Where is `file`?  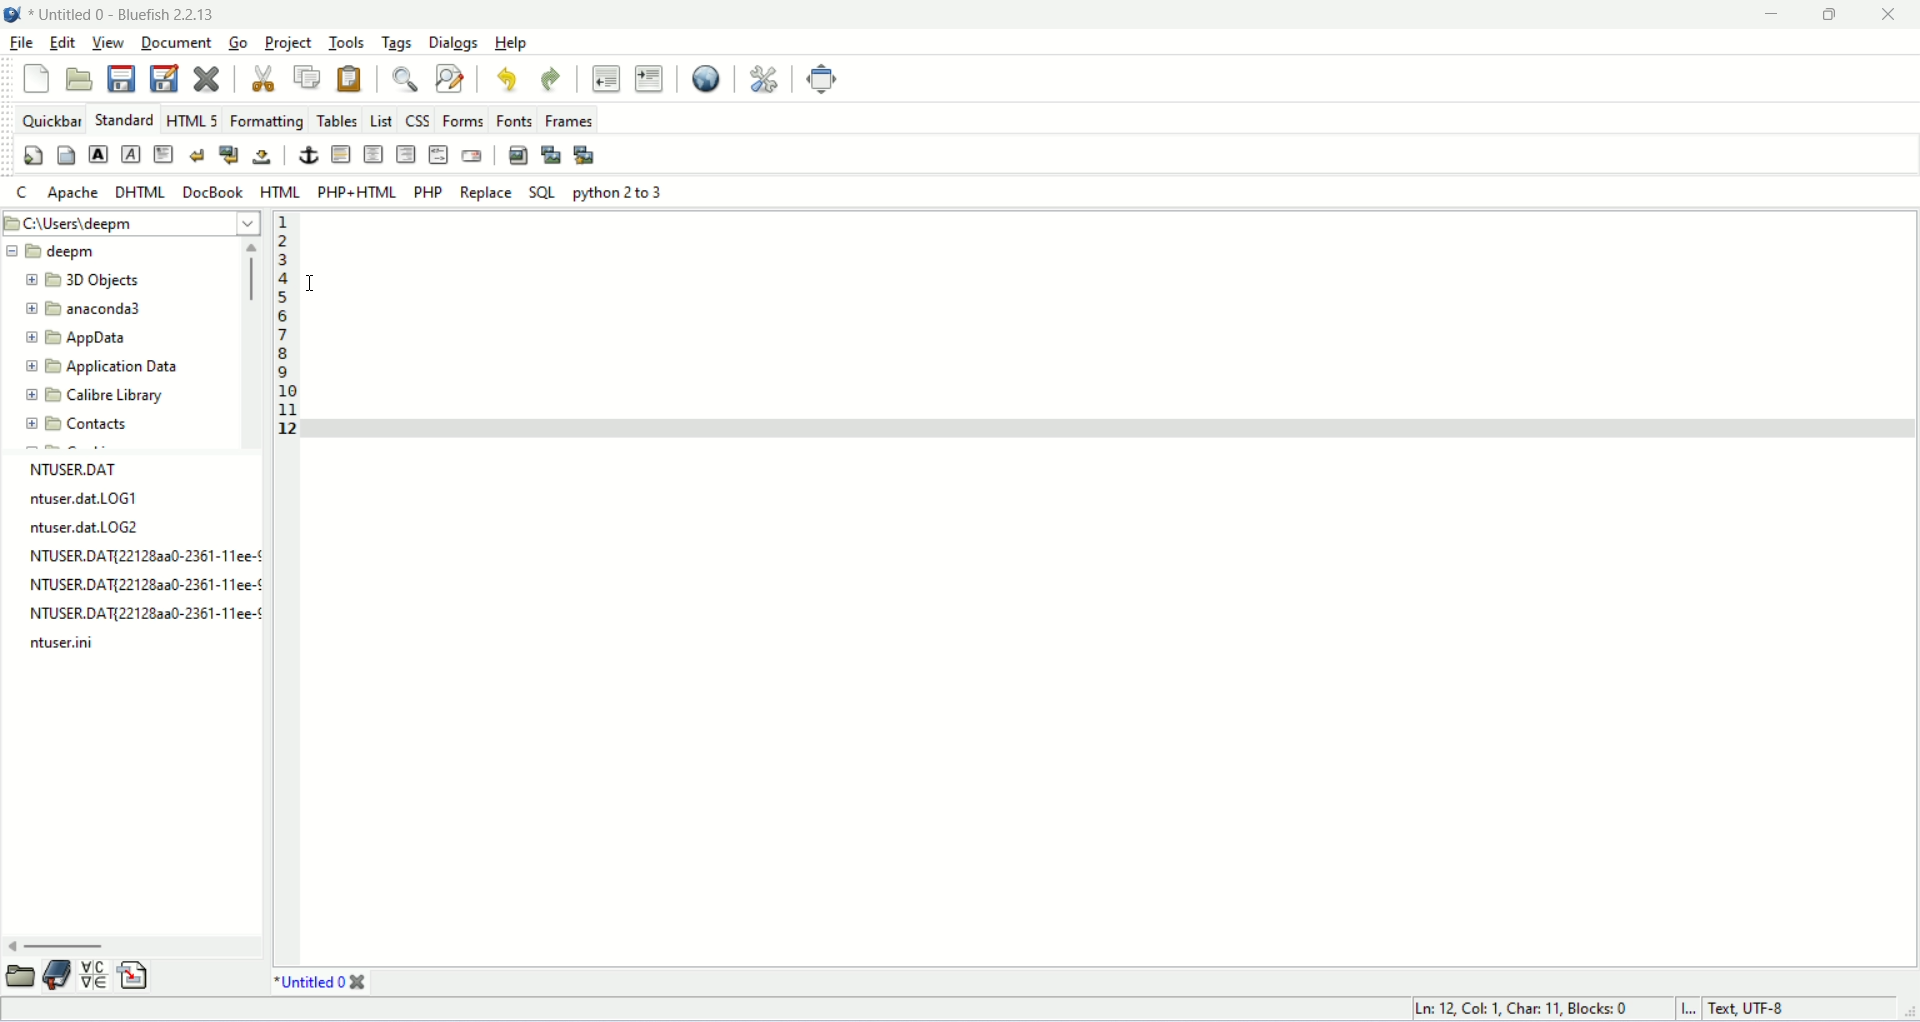
file is located at coordinates (19, 40).